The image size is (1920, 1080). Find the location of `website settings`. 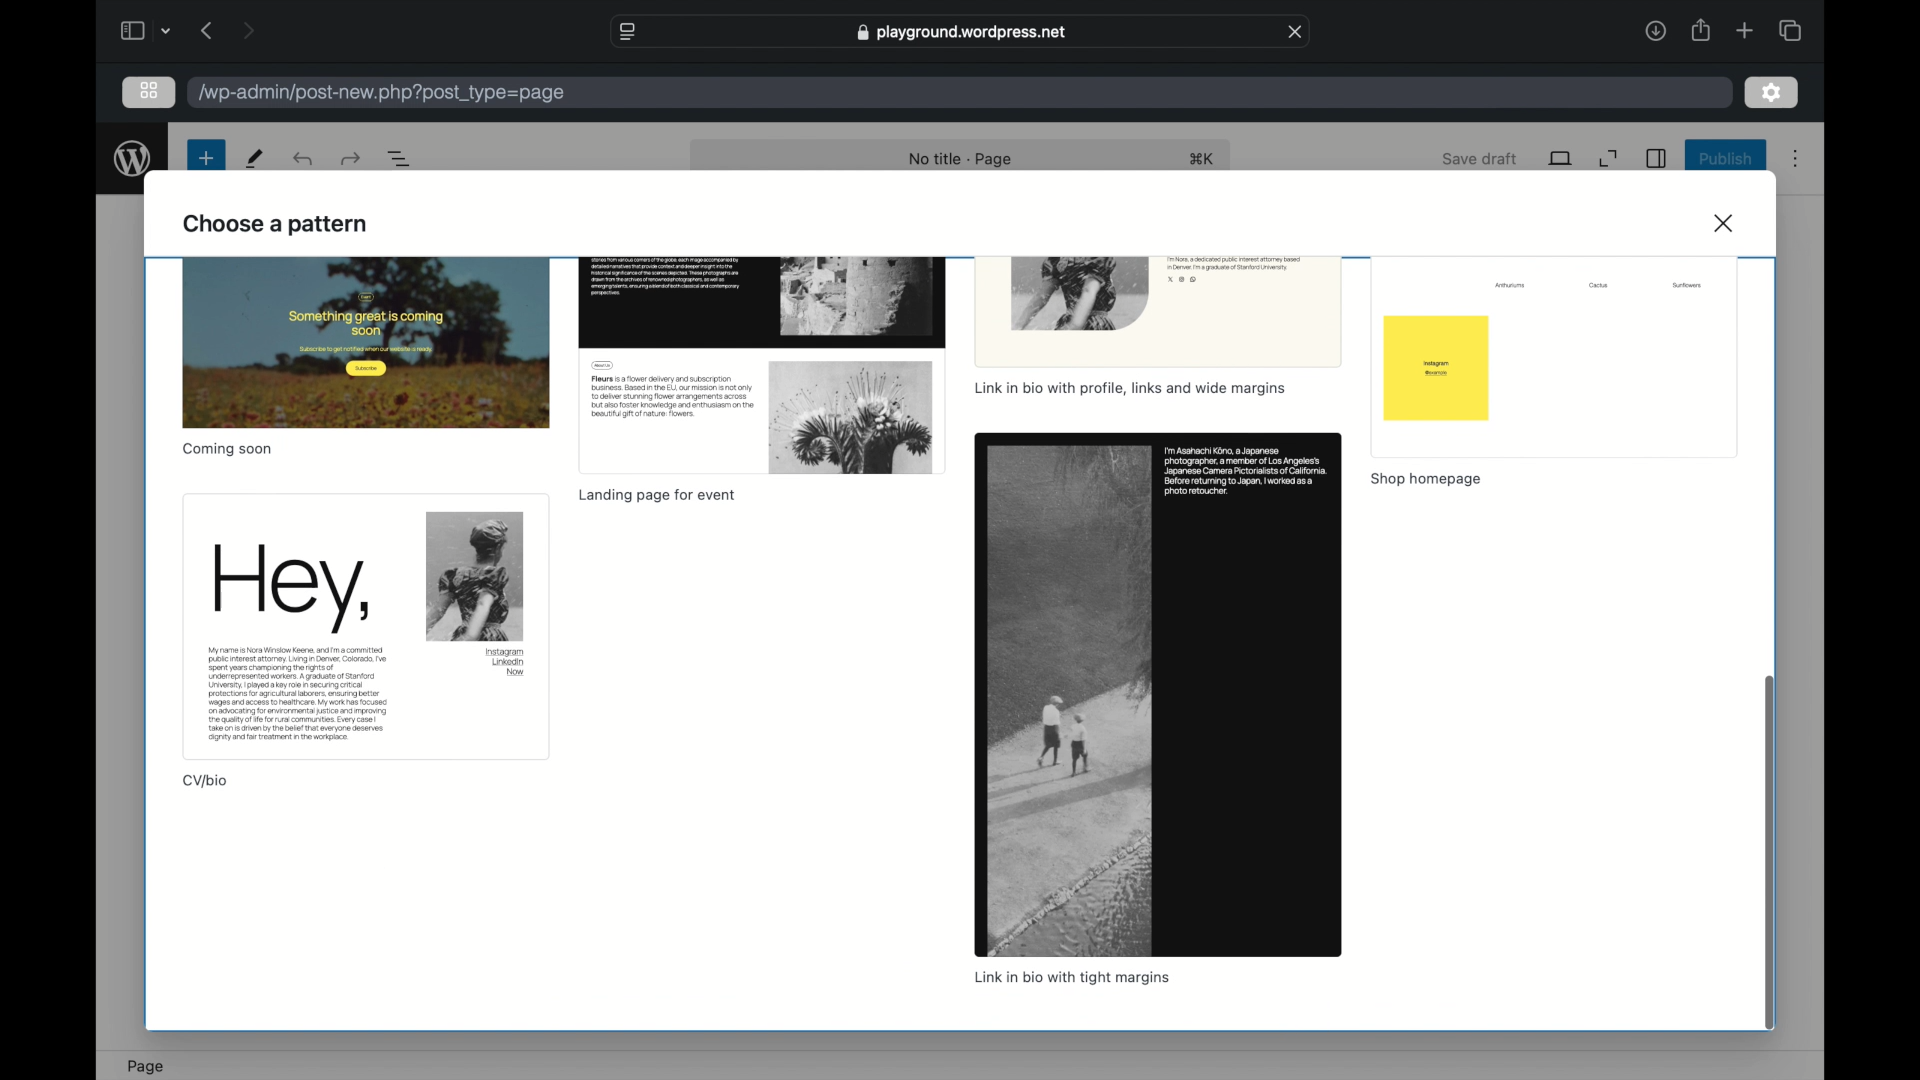

website settings is located at coordinates (625, 32).